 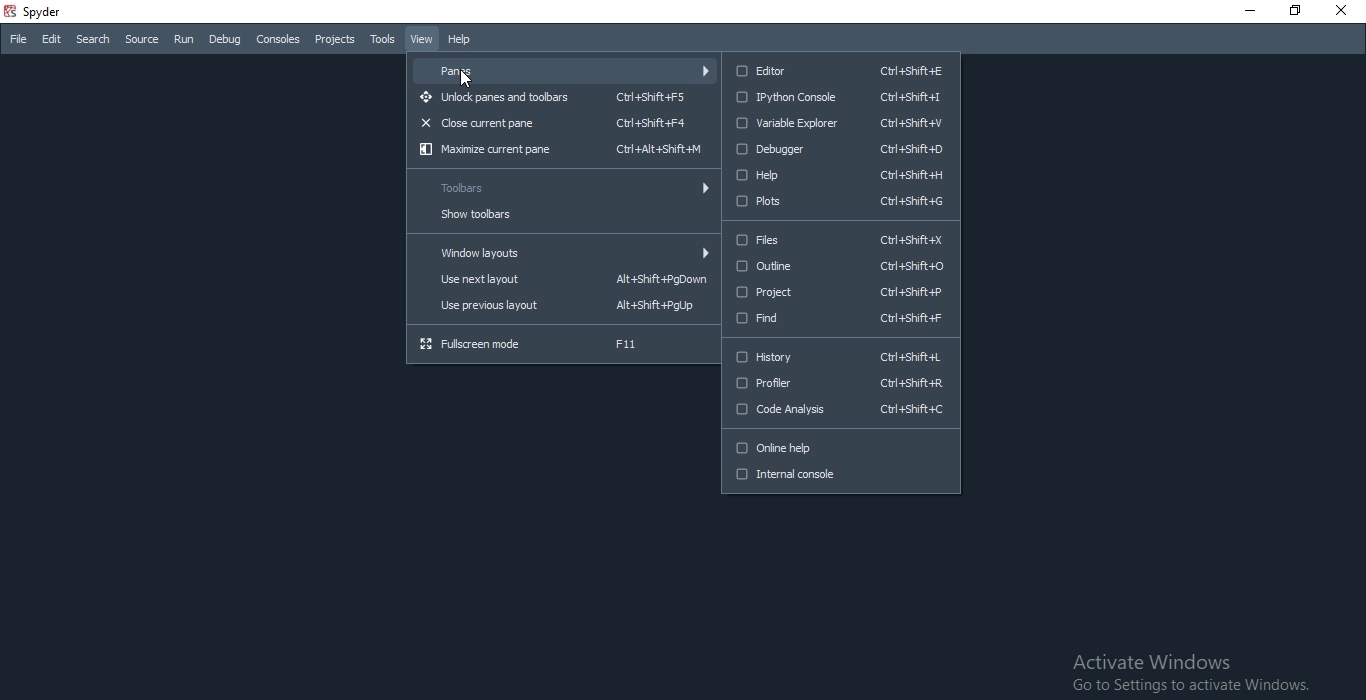 What do you see at coordinates (93, 39) in the screenshot?
I see `Search` at bounding box center [93, 39].